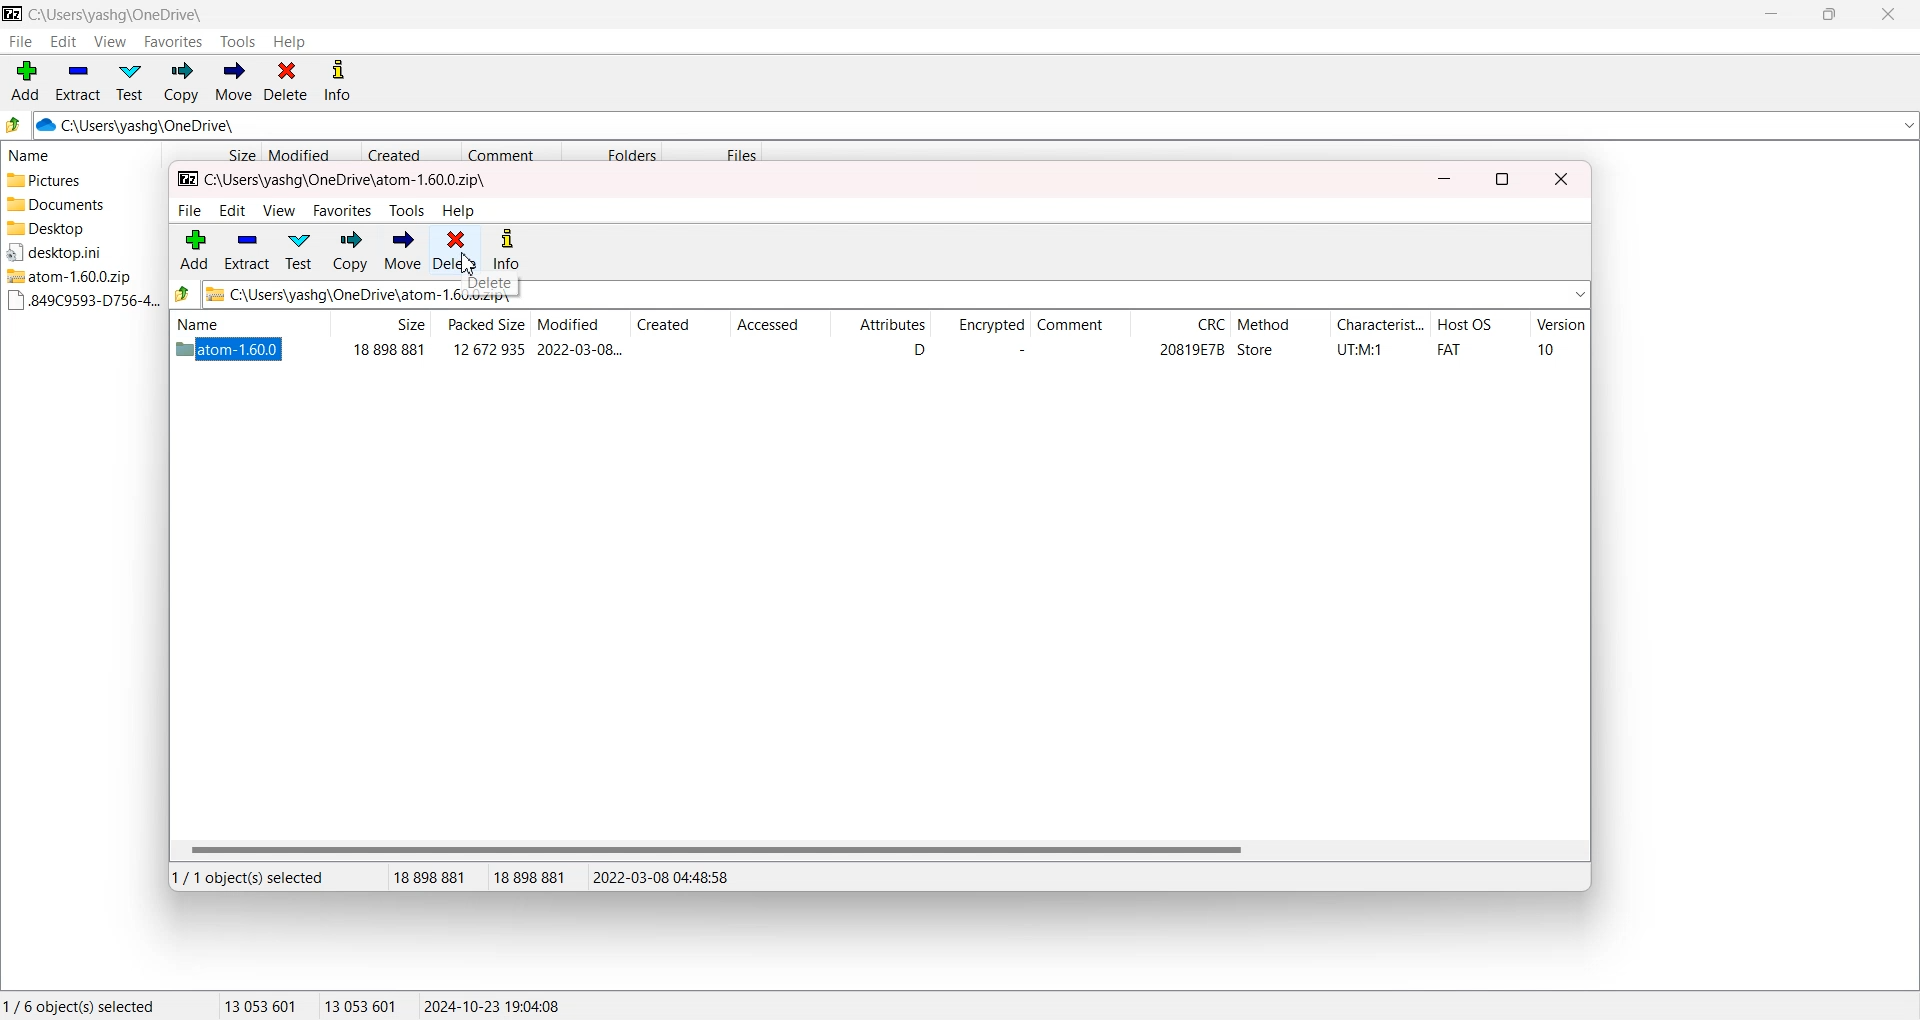 Image resolution: width=1920 pixels, height=1020 pixels. What do you see at coordinates (26, 81) in the screenshot?
I see `Add` at bounding box center [26, 81].